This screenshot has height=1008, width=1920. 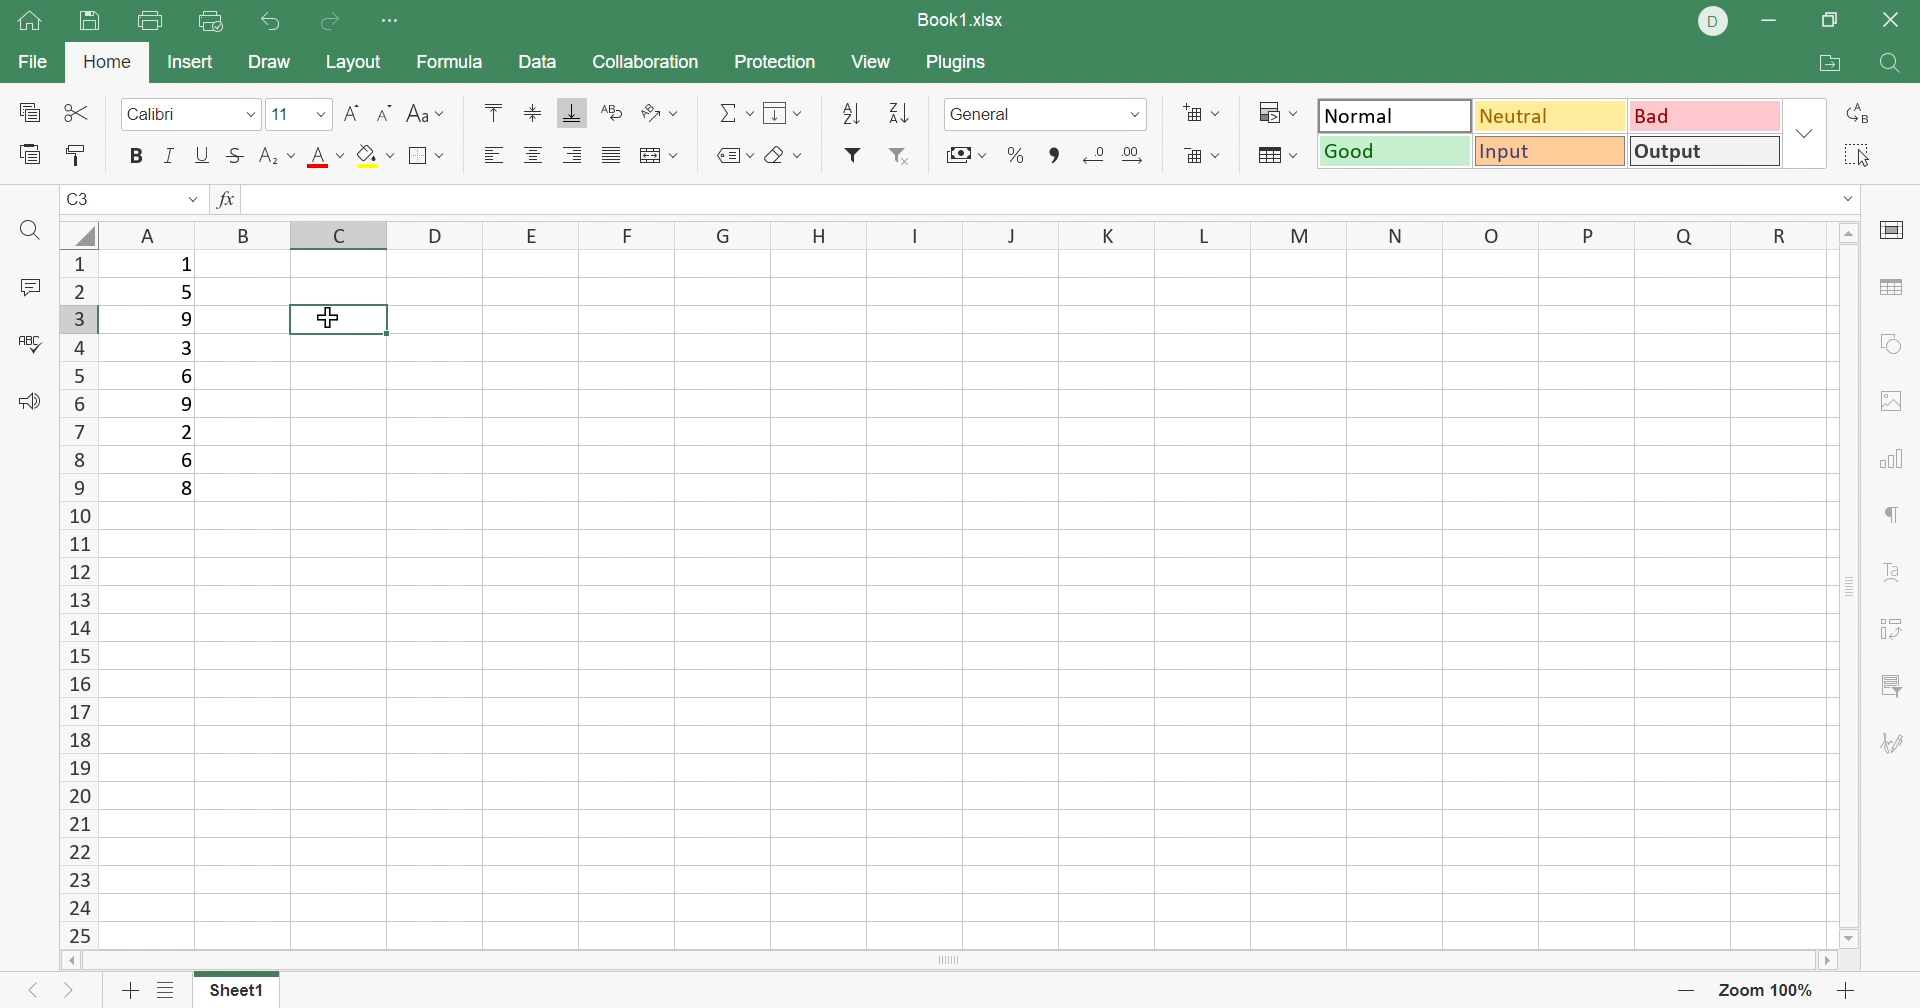 What do you see at coordinates (349, 115) in the screenshot?
I see `Increment font size` at bounding box center [349, 115].